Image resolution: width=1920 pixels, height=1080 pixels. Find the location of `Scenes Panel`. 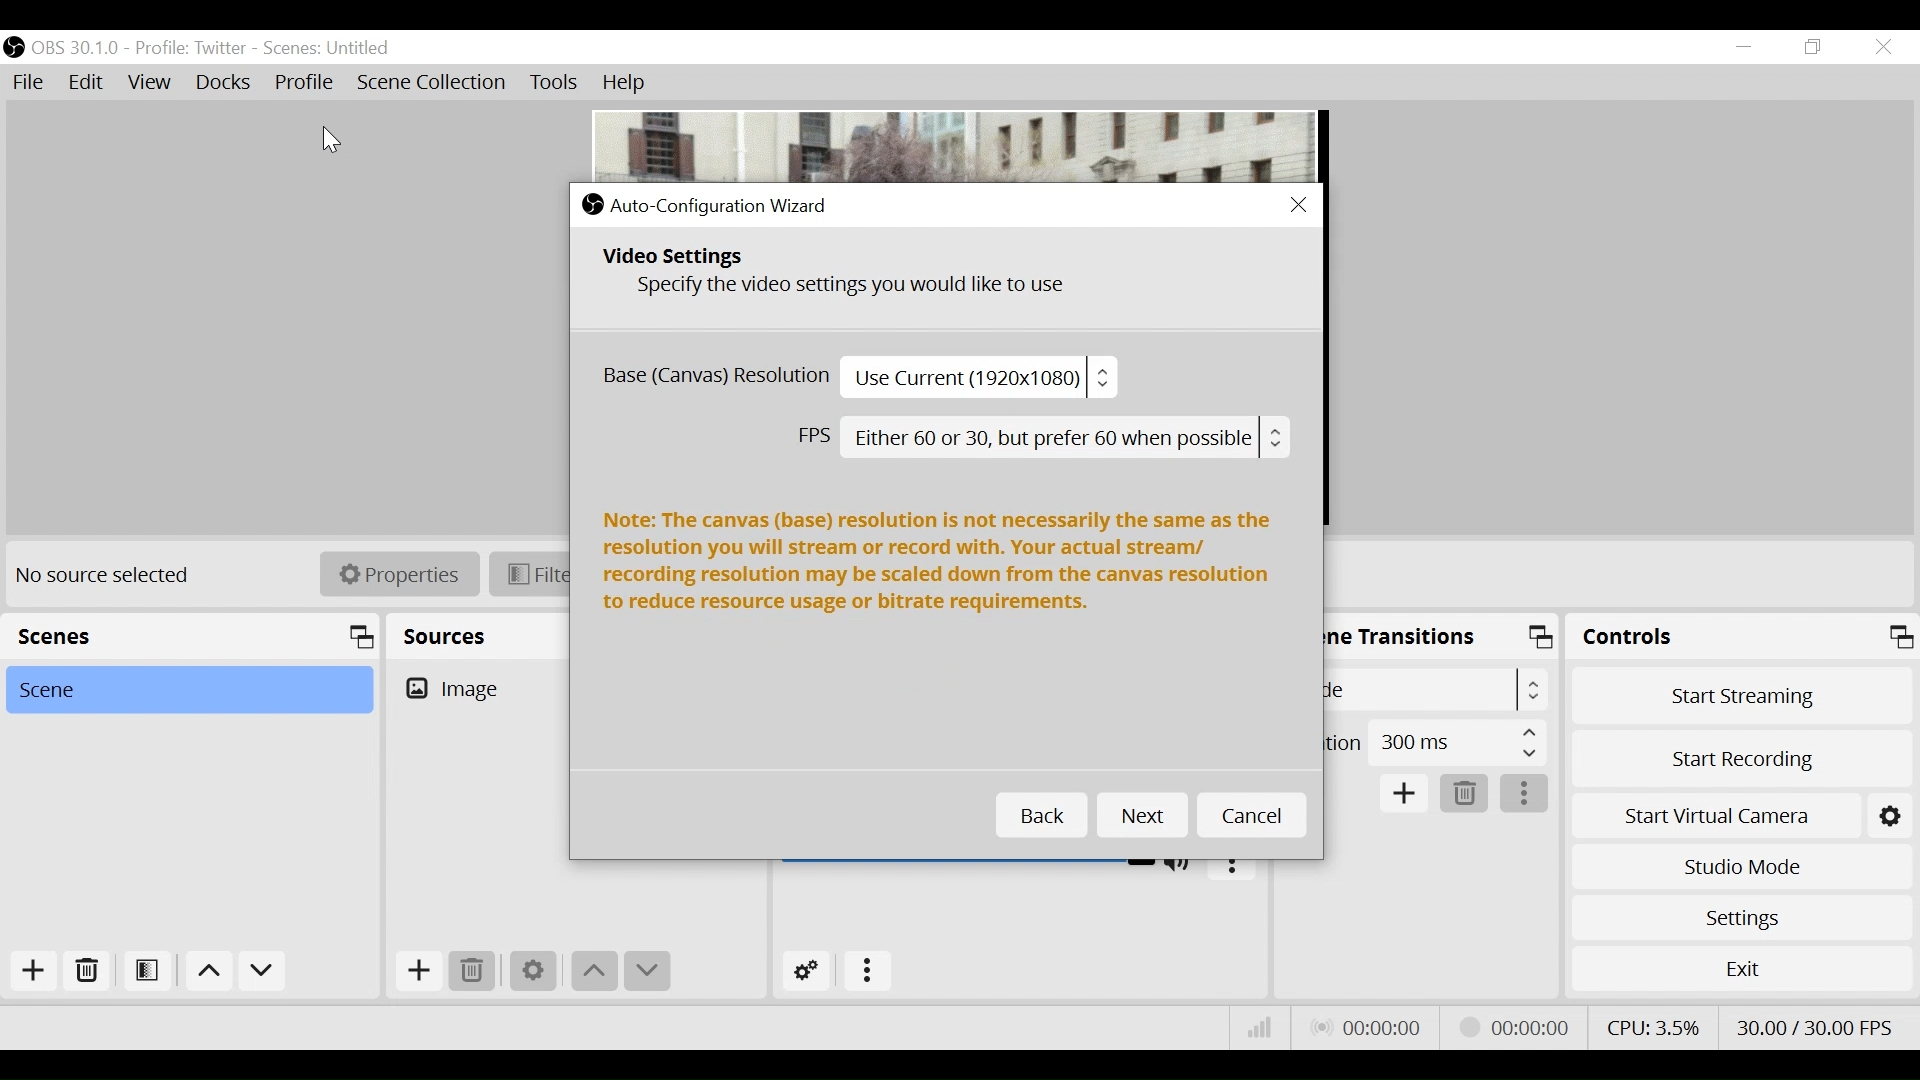

Scenes Panel is located at coordinates (190, 636).